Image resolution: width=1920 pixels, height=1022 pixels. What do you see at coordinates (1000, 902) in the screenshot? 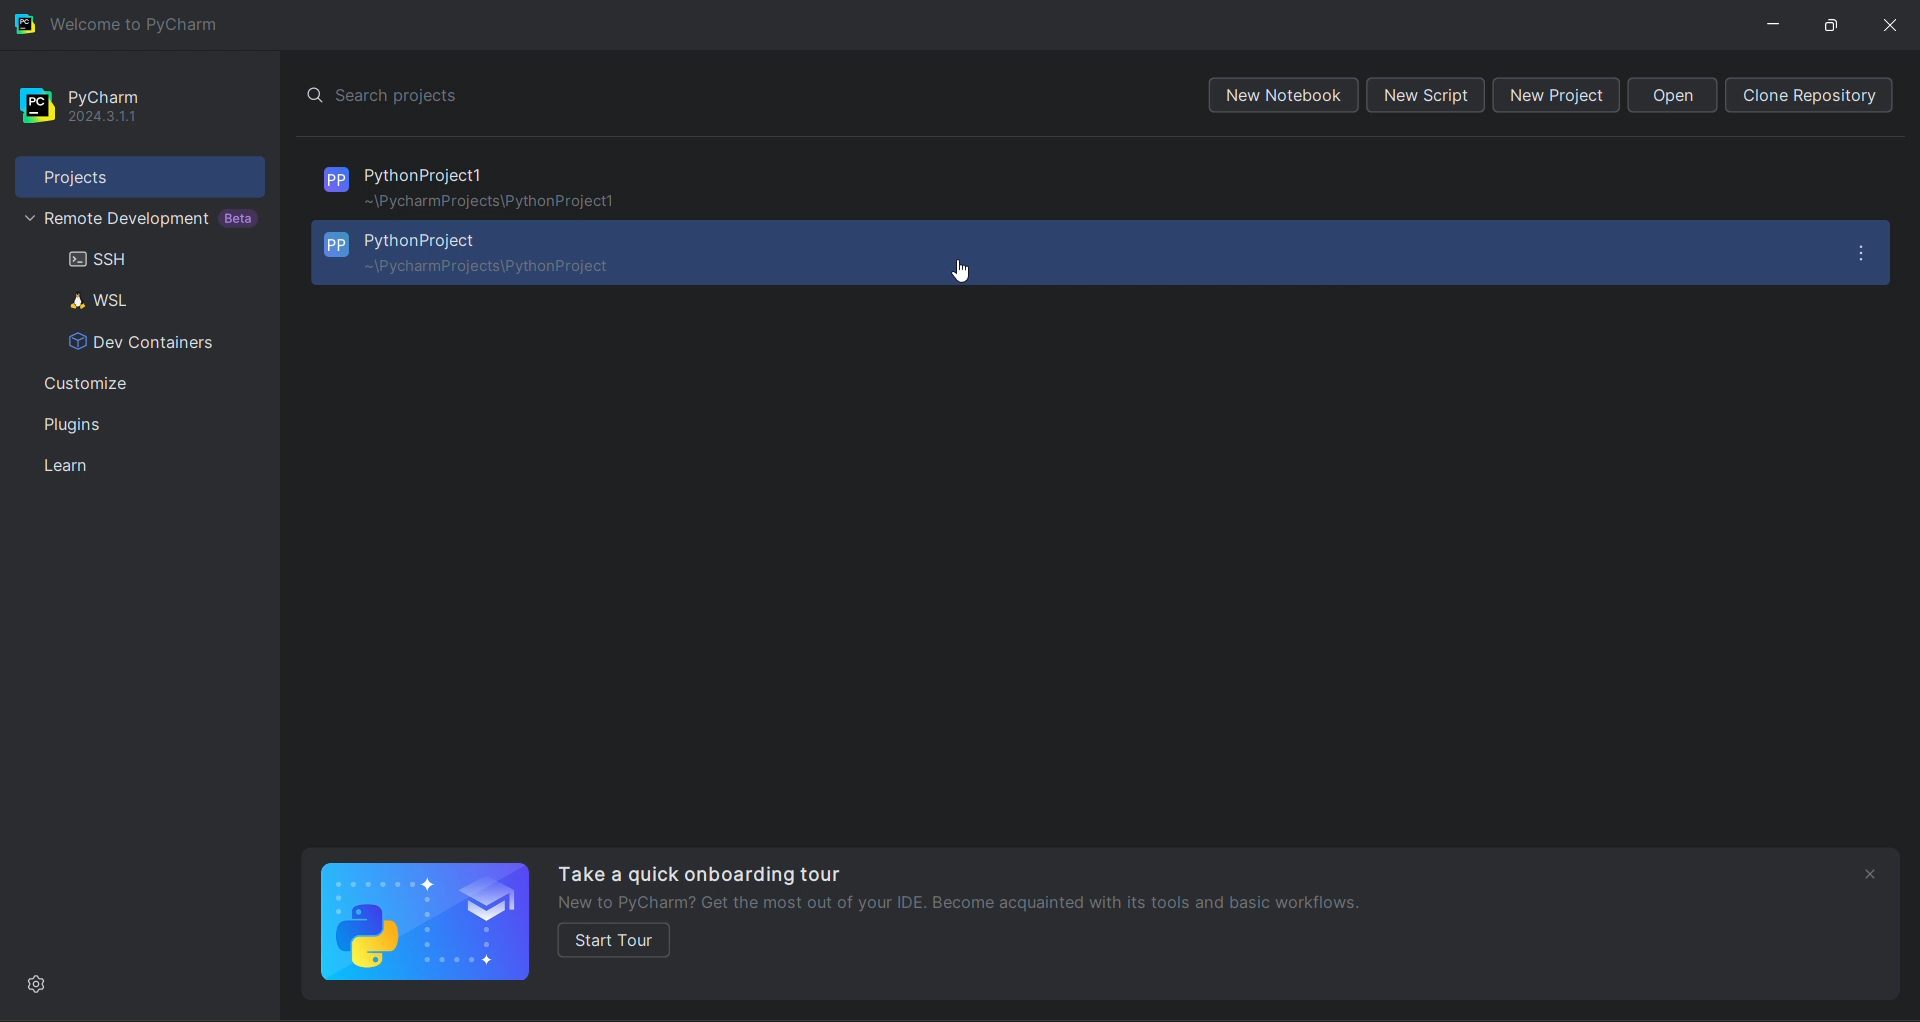
I see `Neq to Pycharm text` at bounding box center [1000, 902].